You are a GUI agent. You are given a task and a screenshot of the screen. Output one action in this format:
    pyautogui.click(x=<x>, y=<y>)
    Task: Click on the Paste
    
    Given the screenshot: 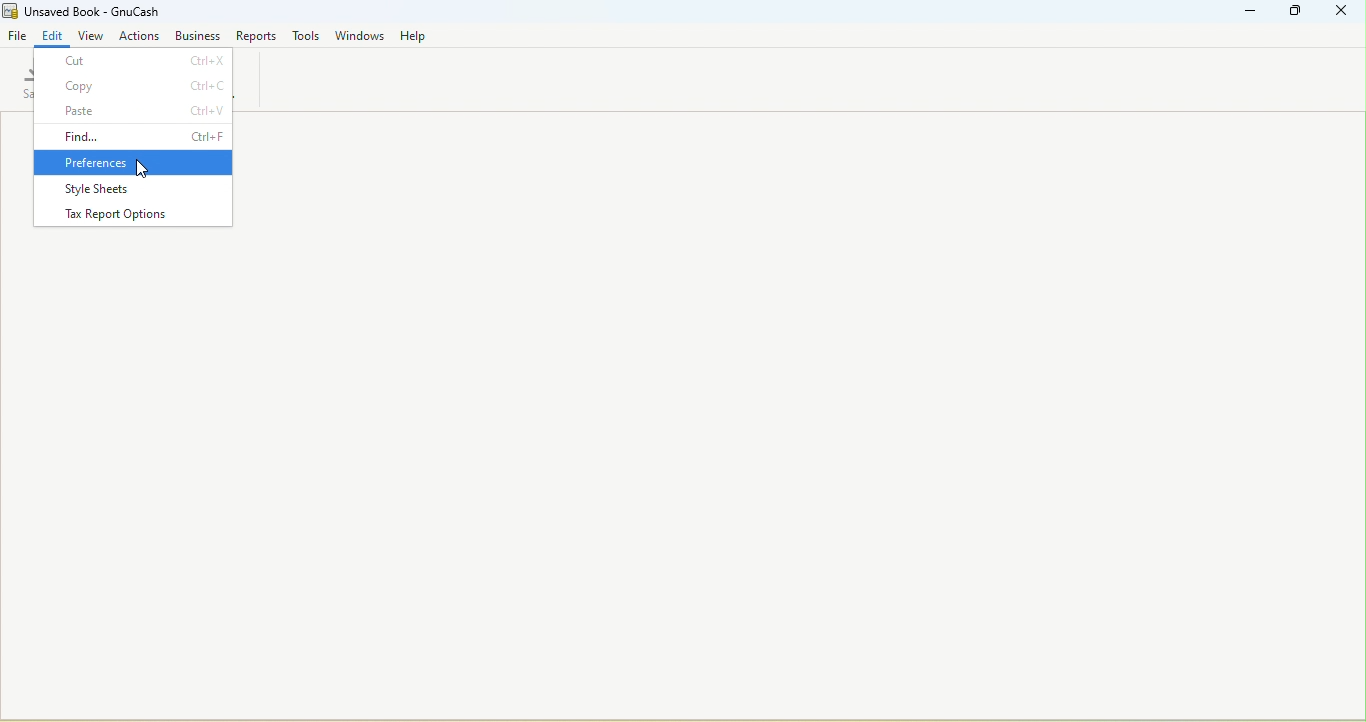 What is the action you would take?
    pyautogui.click(x=133, y=110)
    